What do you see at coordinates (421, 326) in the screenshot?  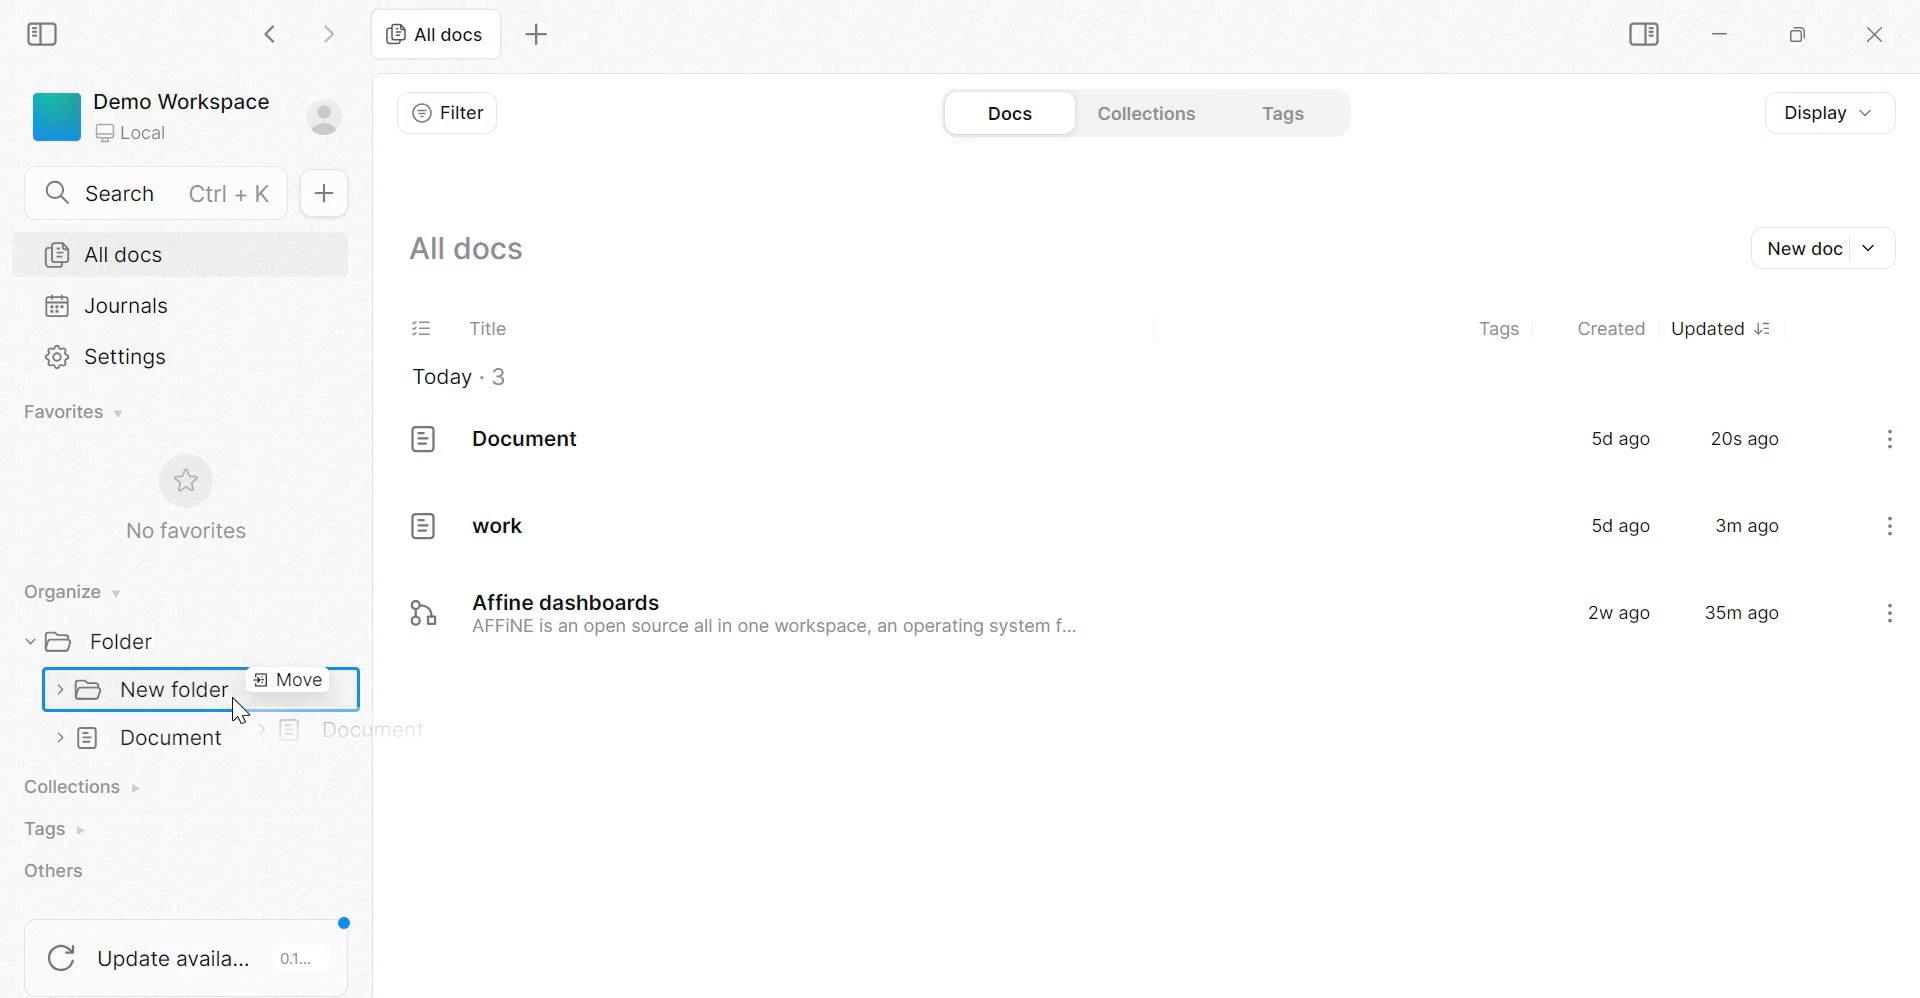 I see `Task list` at bounding box center [421, 326].